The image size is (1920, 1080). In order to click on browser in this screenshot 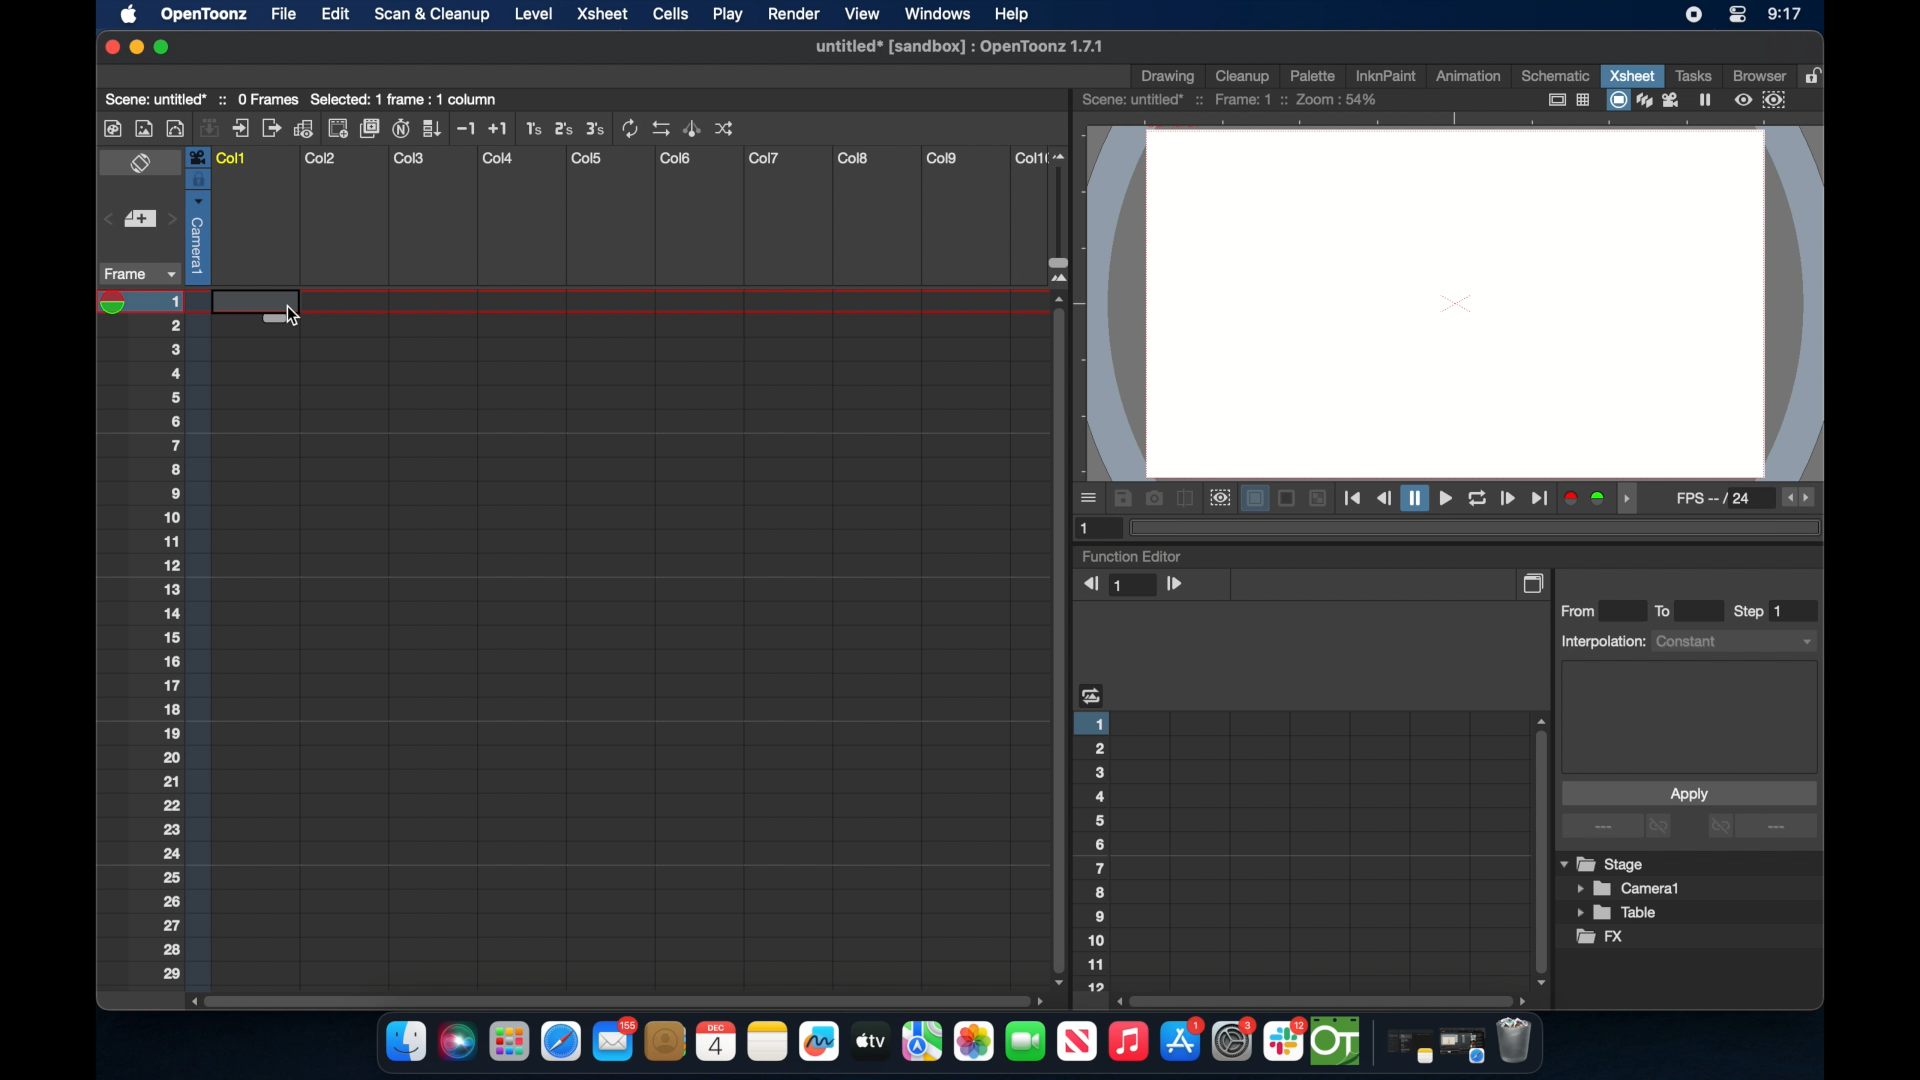, I will do `click(1757, 74)`.